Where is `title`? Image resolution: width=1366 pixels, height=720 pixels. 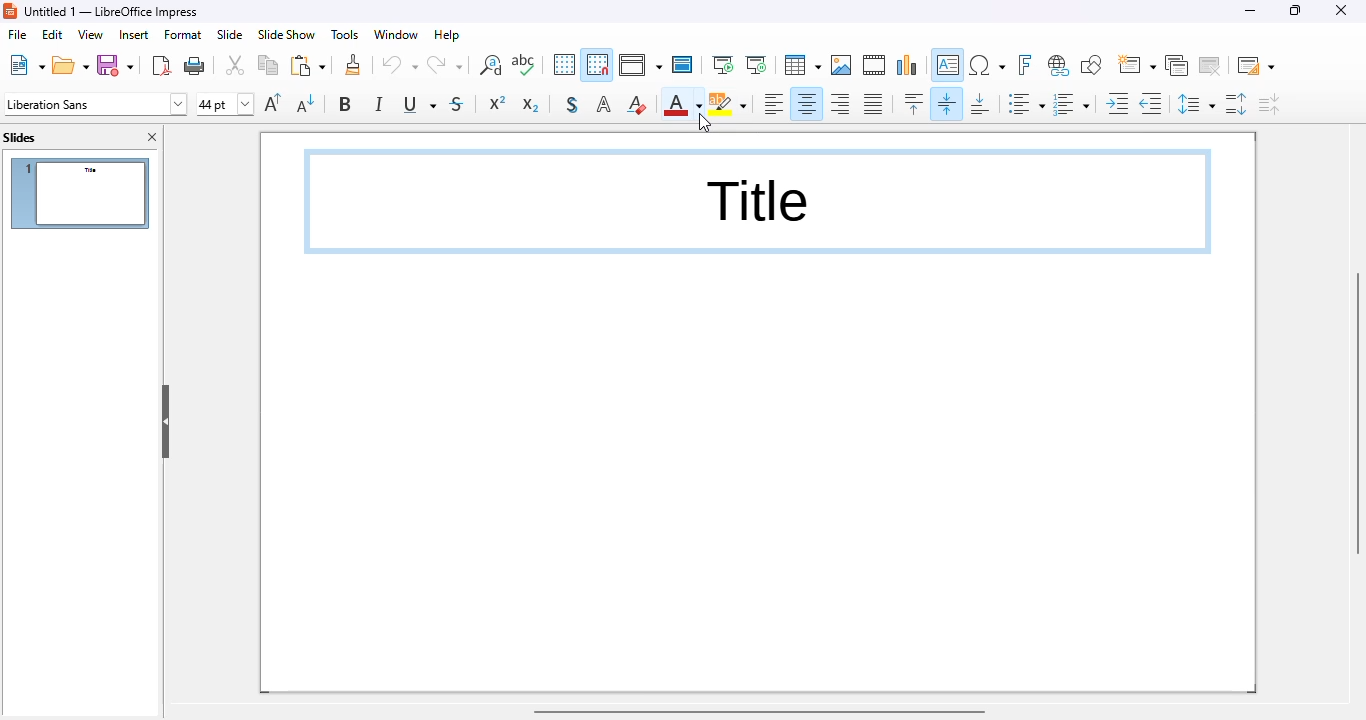 title is located at coordinates (113, 11).